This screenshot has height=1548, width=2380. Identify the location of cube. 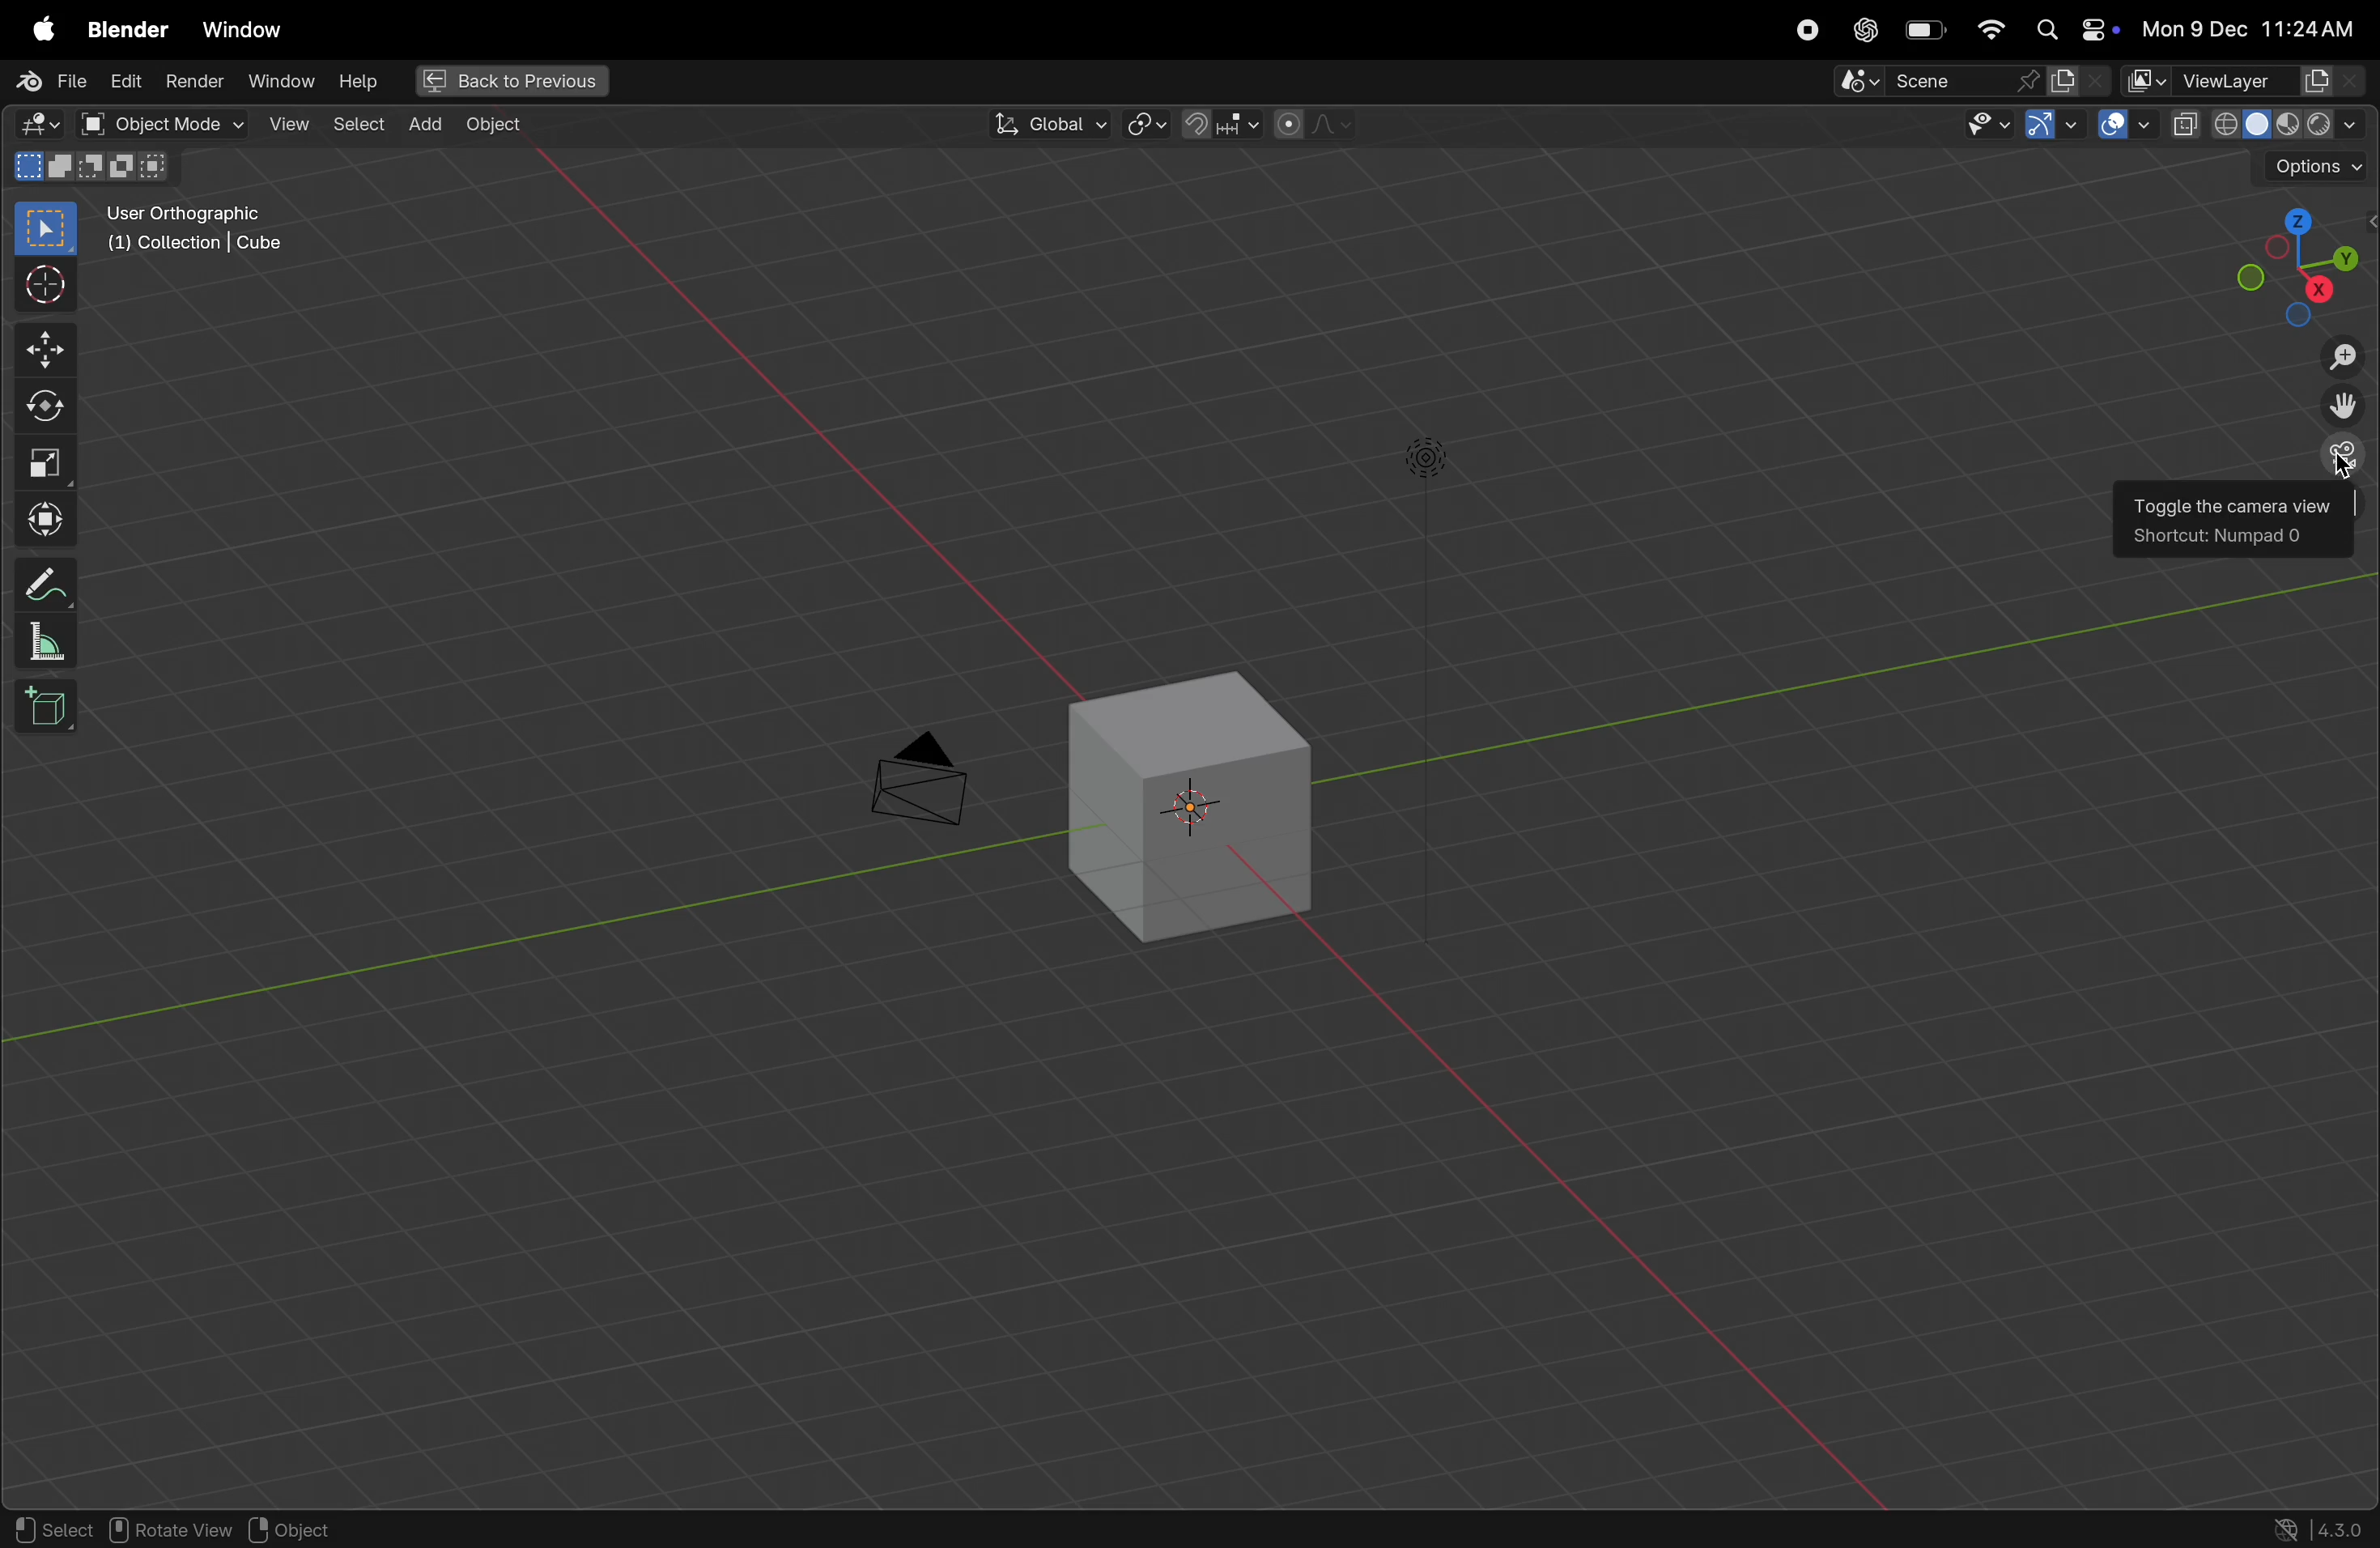
(1202, 817).